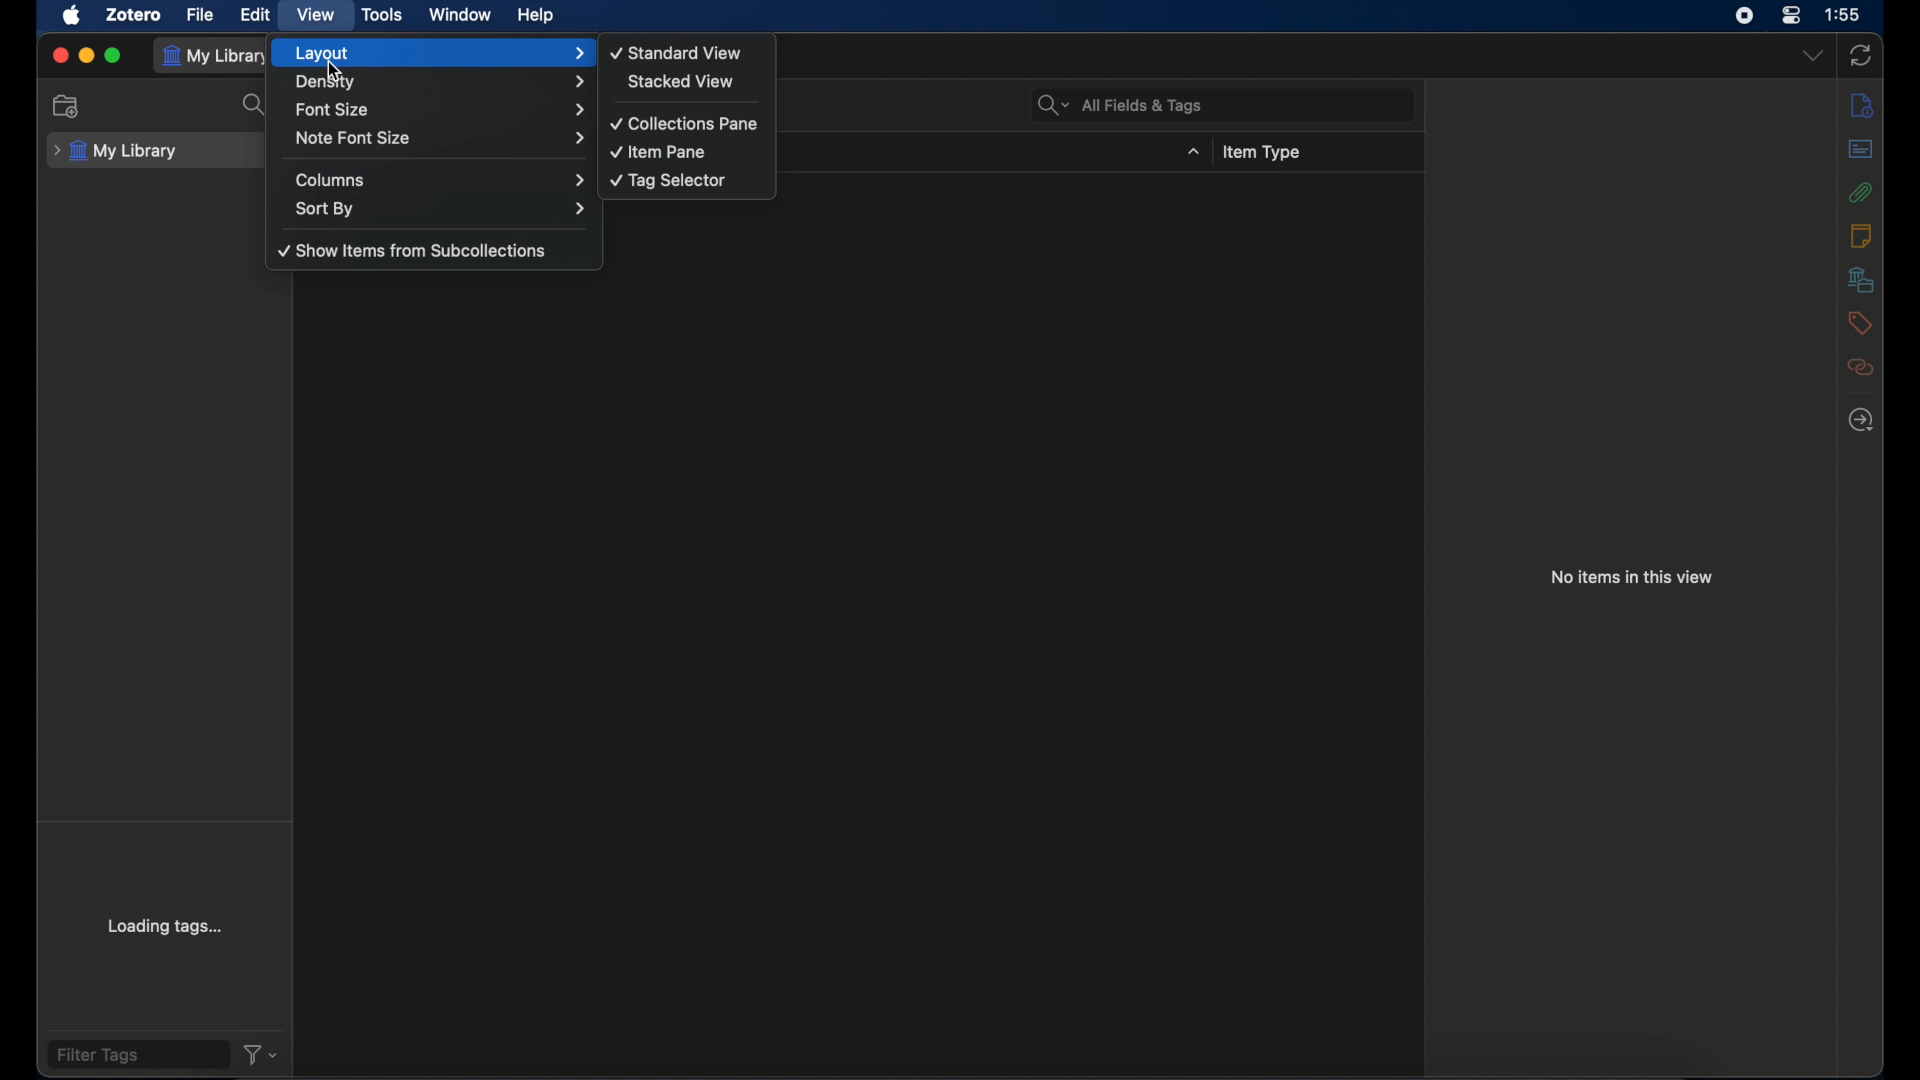 This screenshot has height=1080, width=1920. I want to click on sort by, so click(443, 209).